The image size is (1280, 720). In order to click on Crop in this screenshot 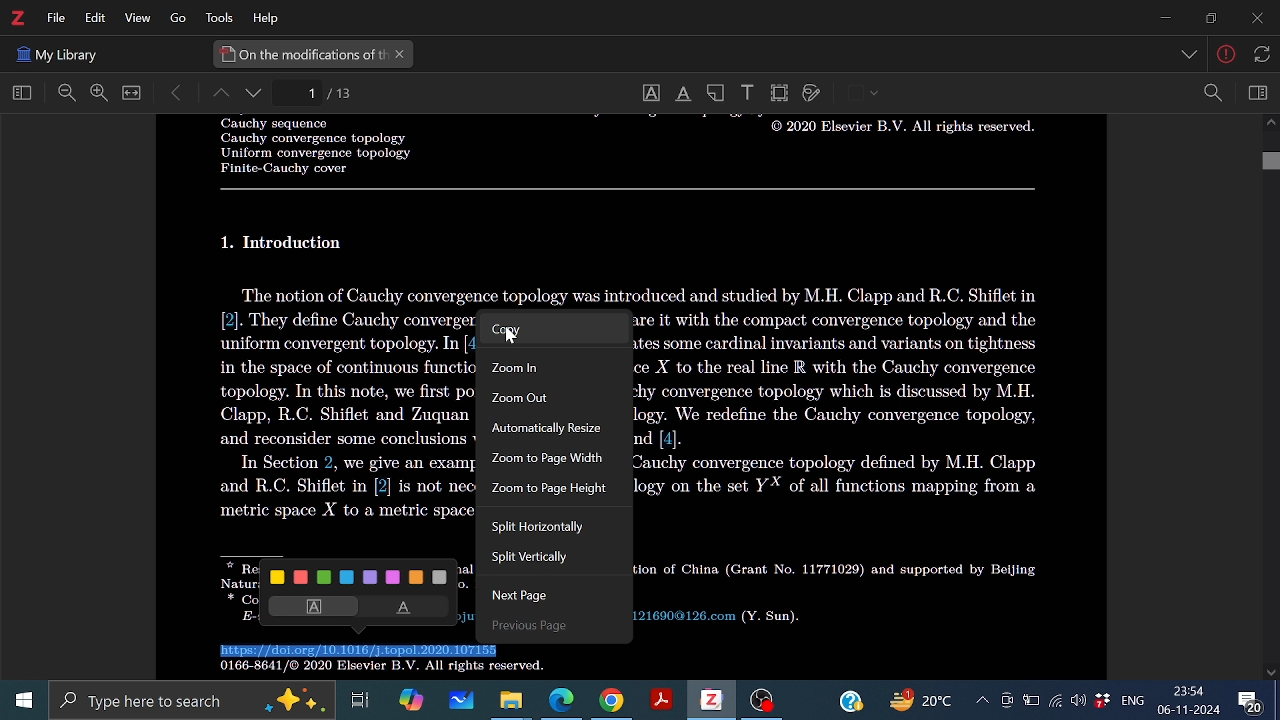, I will do `click(780, 93)`.